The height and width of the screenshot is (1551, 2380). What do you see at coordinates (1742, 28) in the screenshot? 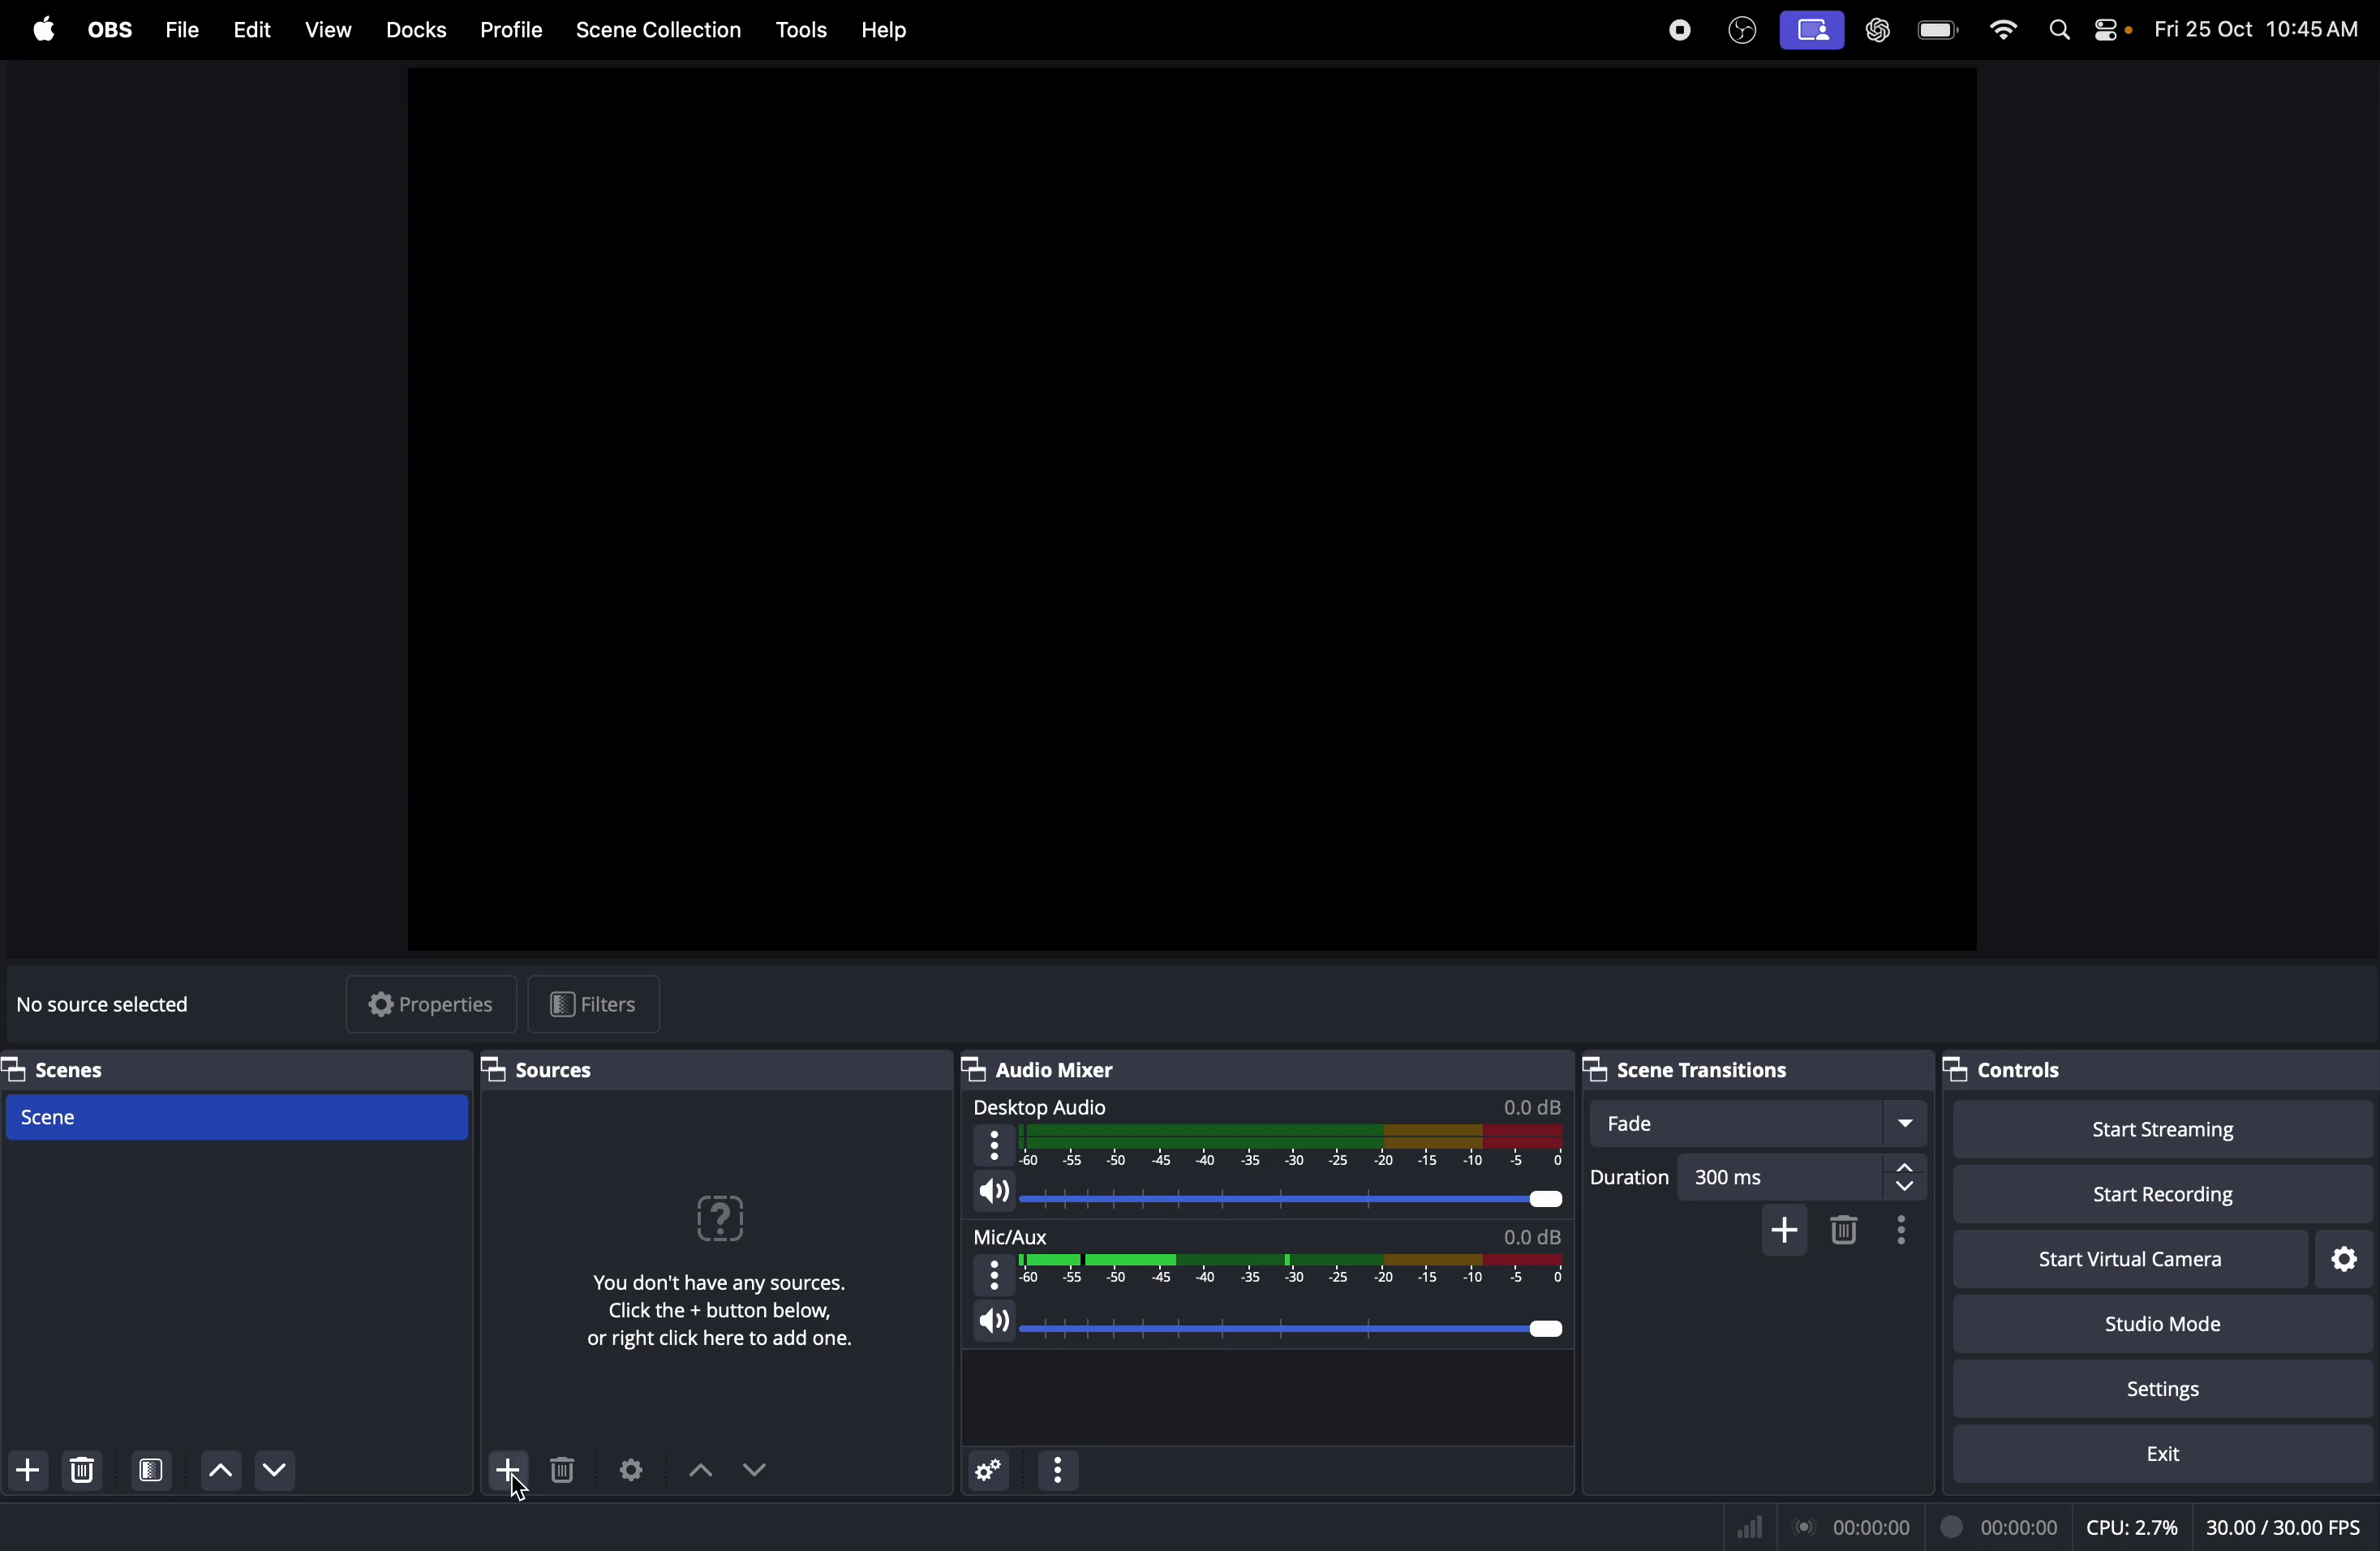
I see `obs` at bounding box center [1742, 28].